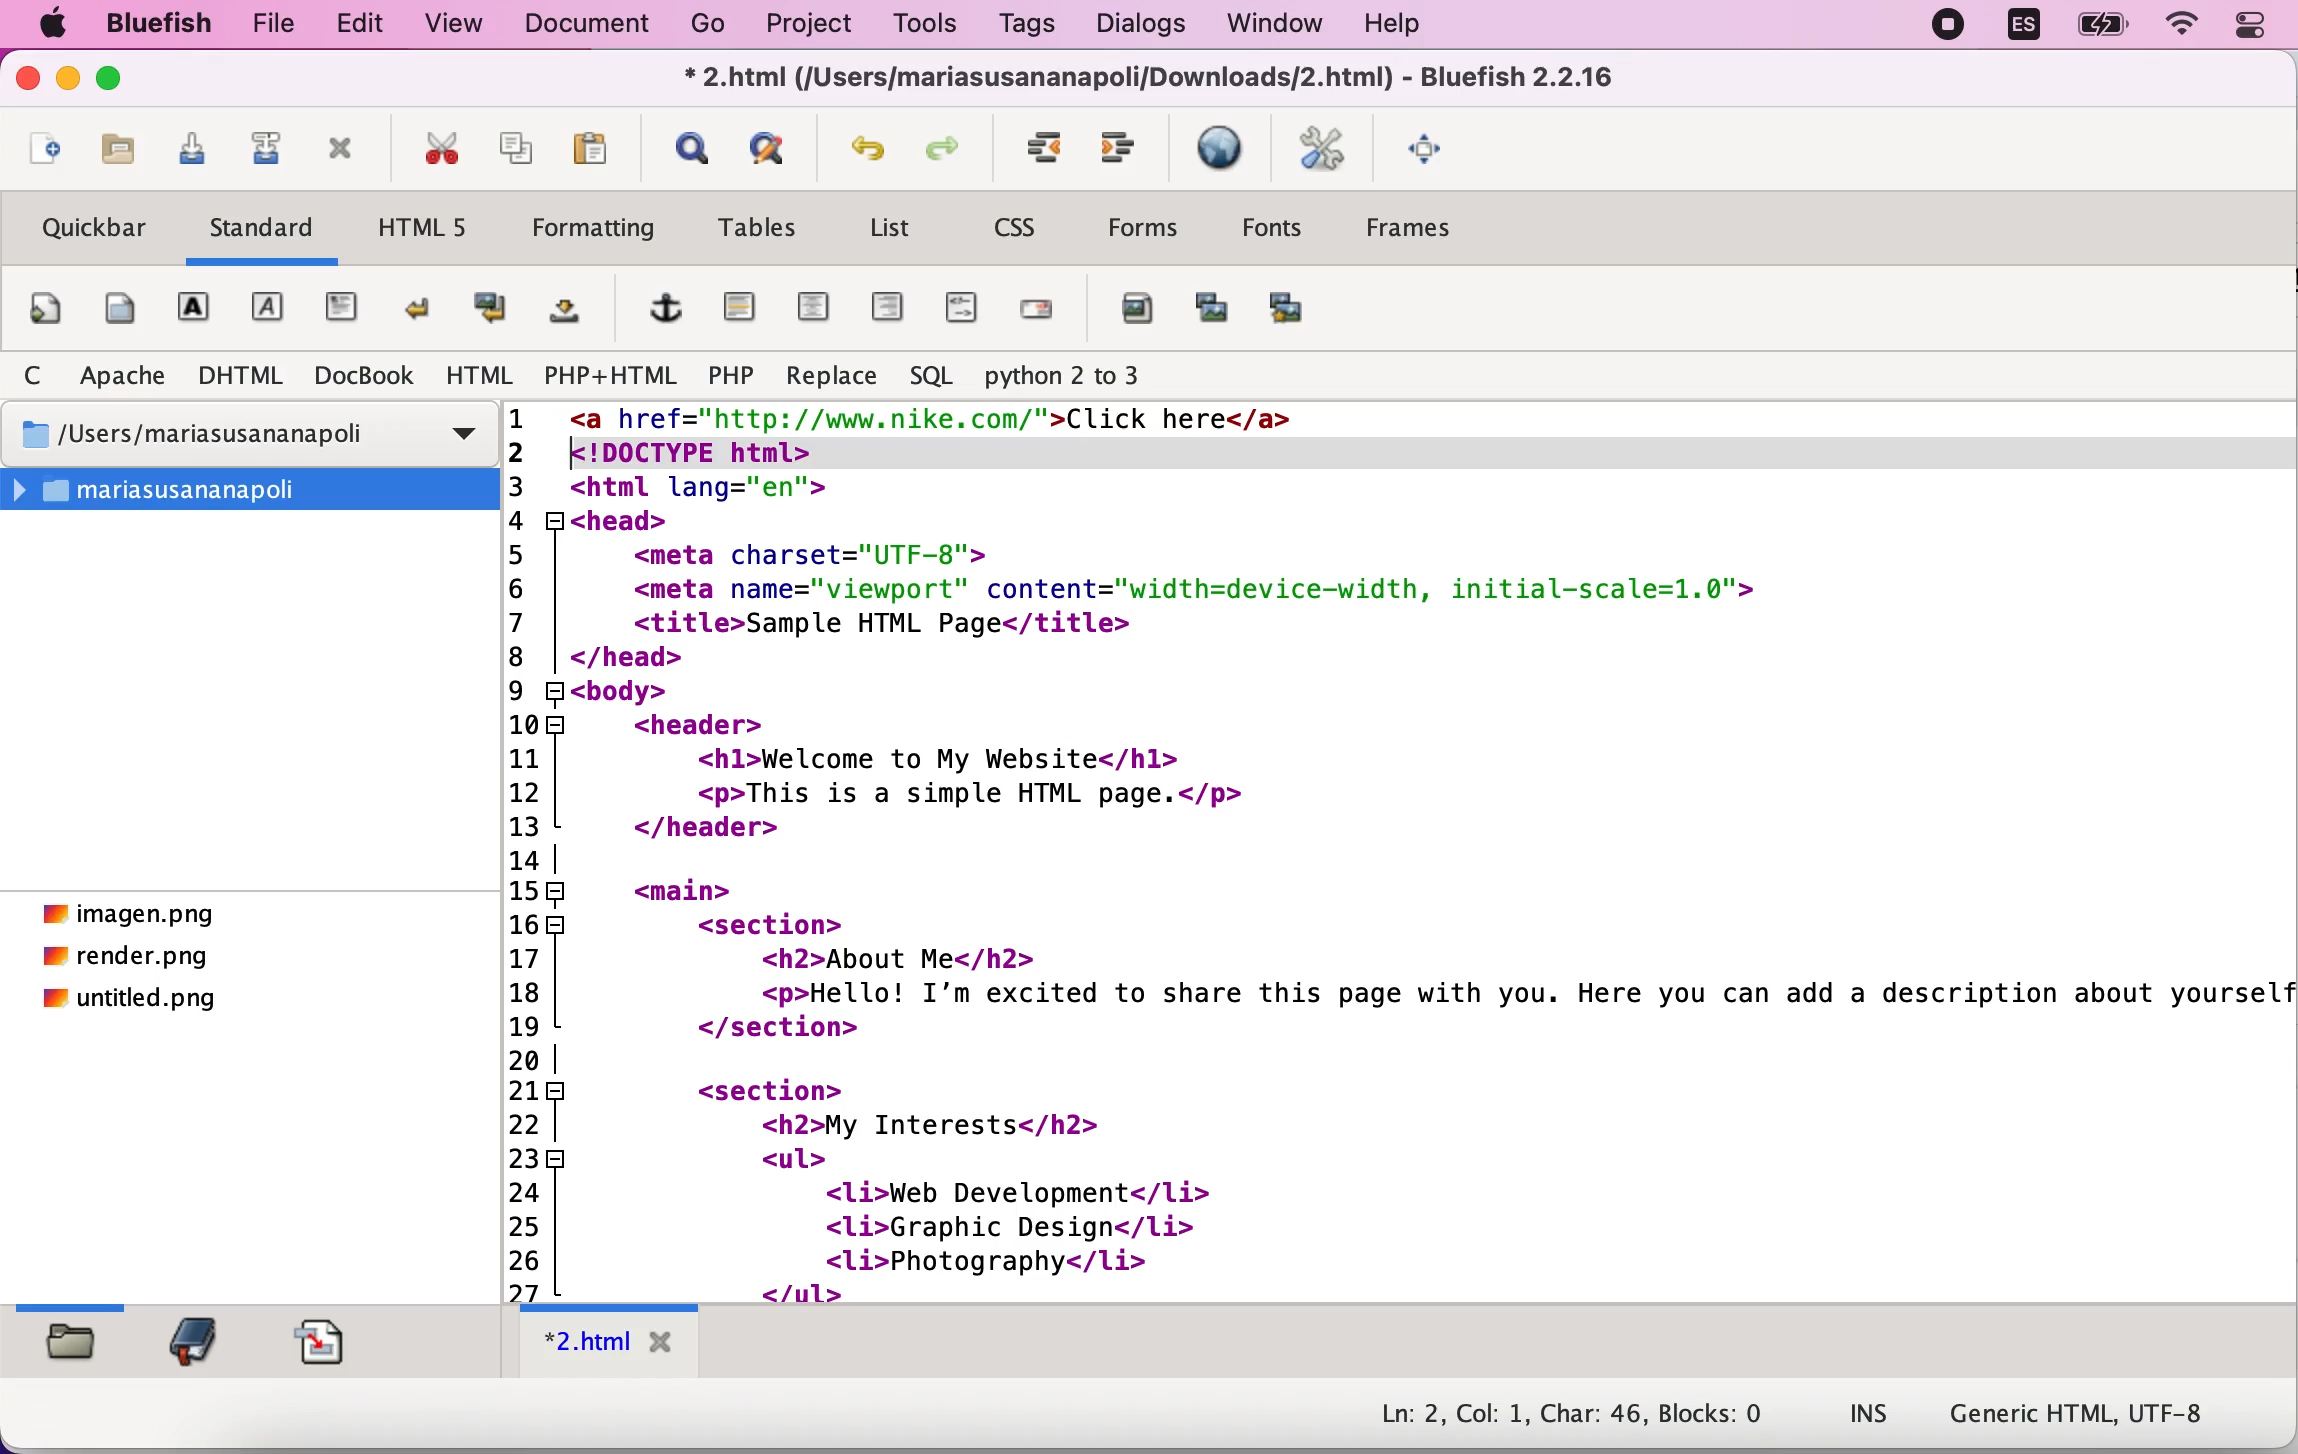 The width and height of the screenshot is (2298, 1454). What do you see at coordinates (604, 144) in the screenshot?
I see `paste` at bounding box center [604, 144].